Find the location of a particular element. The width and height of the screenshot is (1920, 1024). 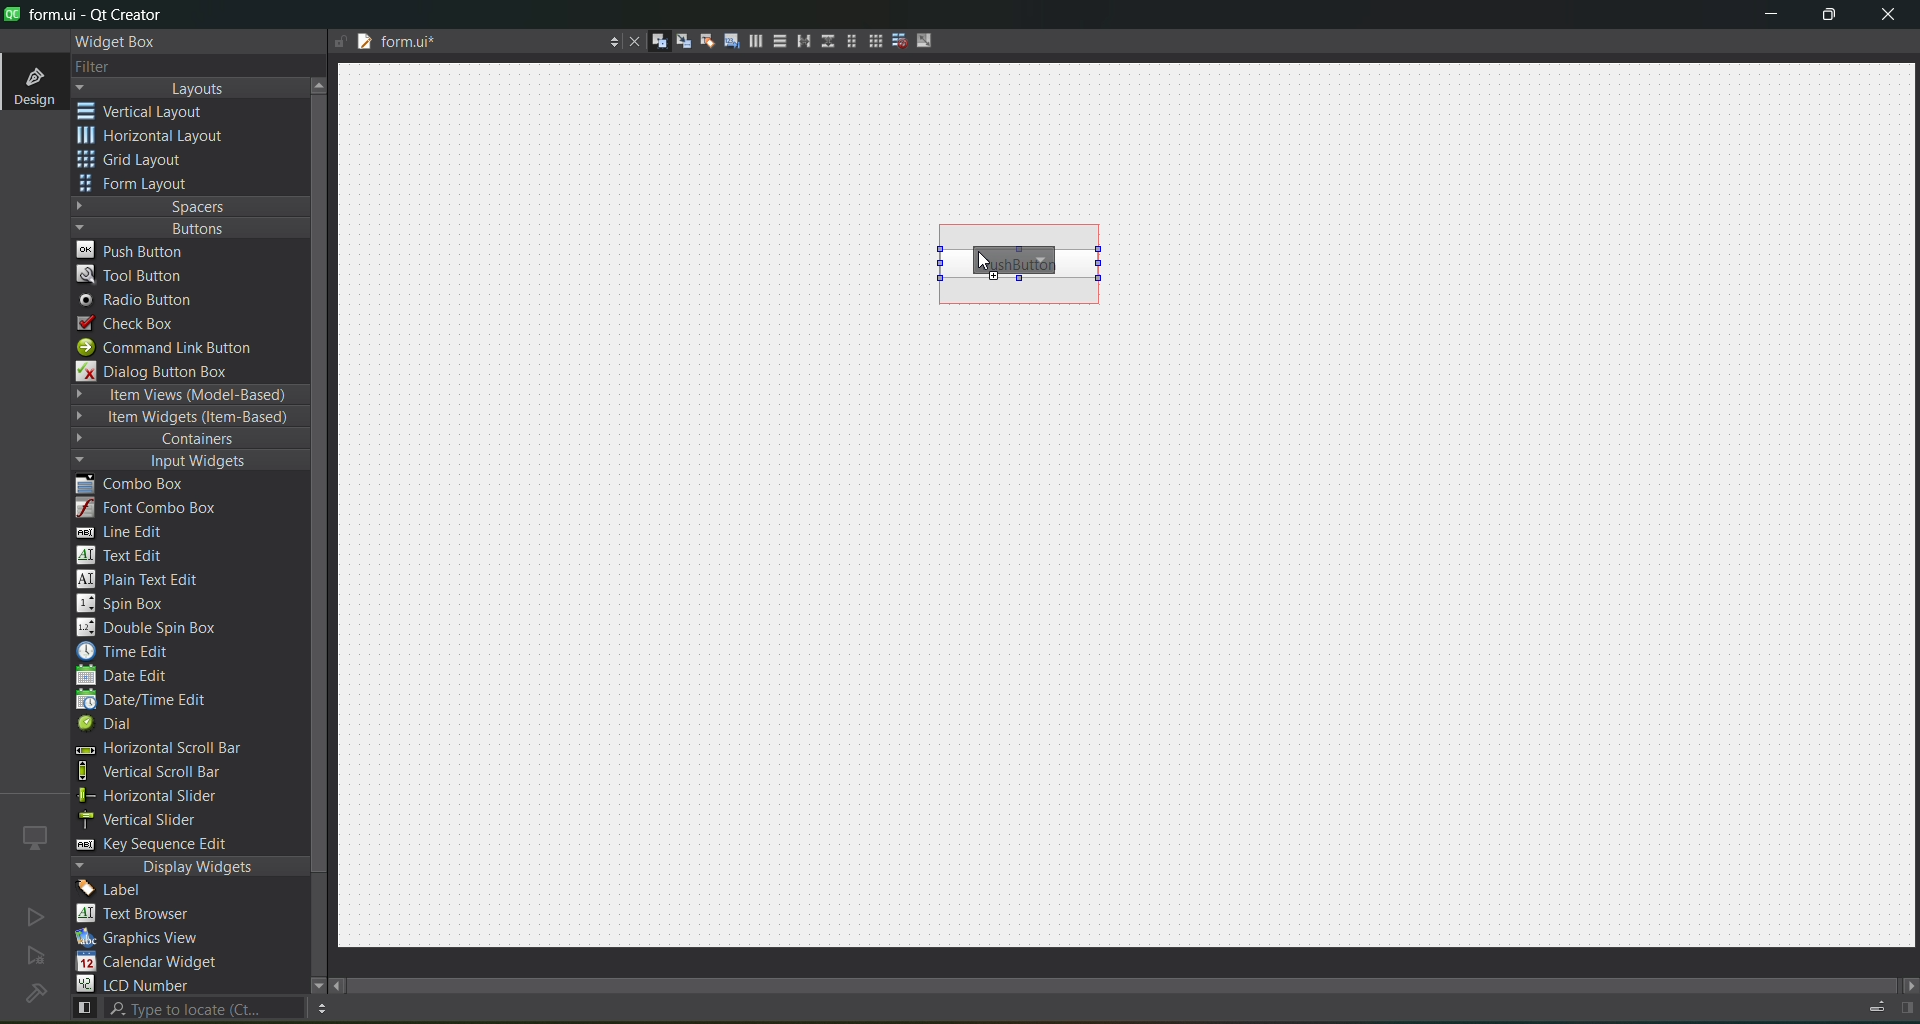

tool is located at coordinates (134, 274).